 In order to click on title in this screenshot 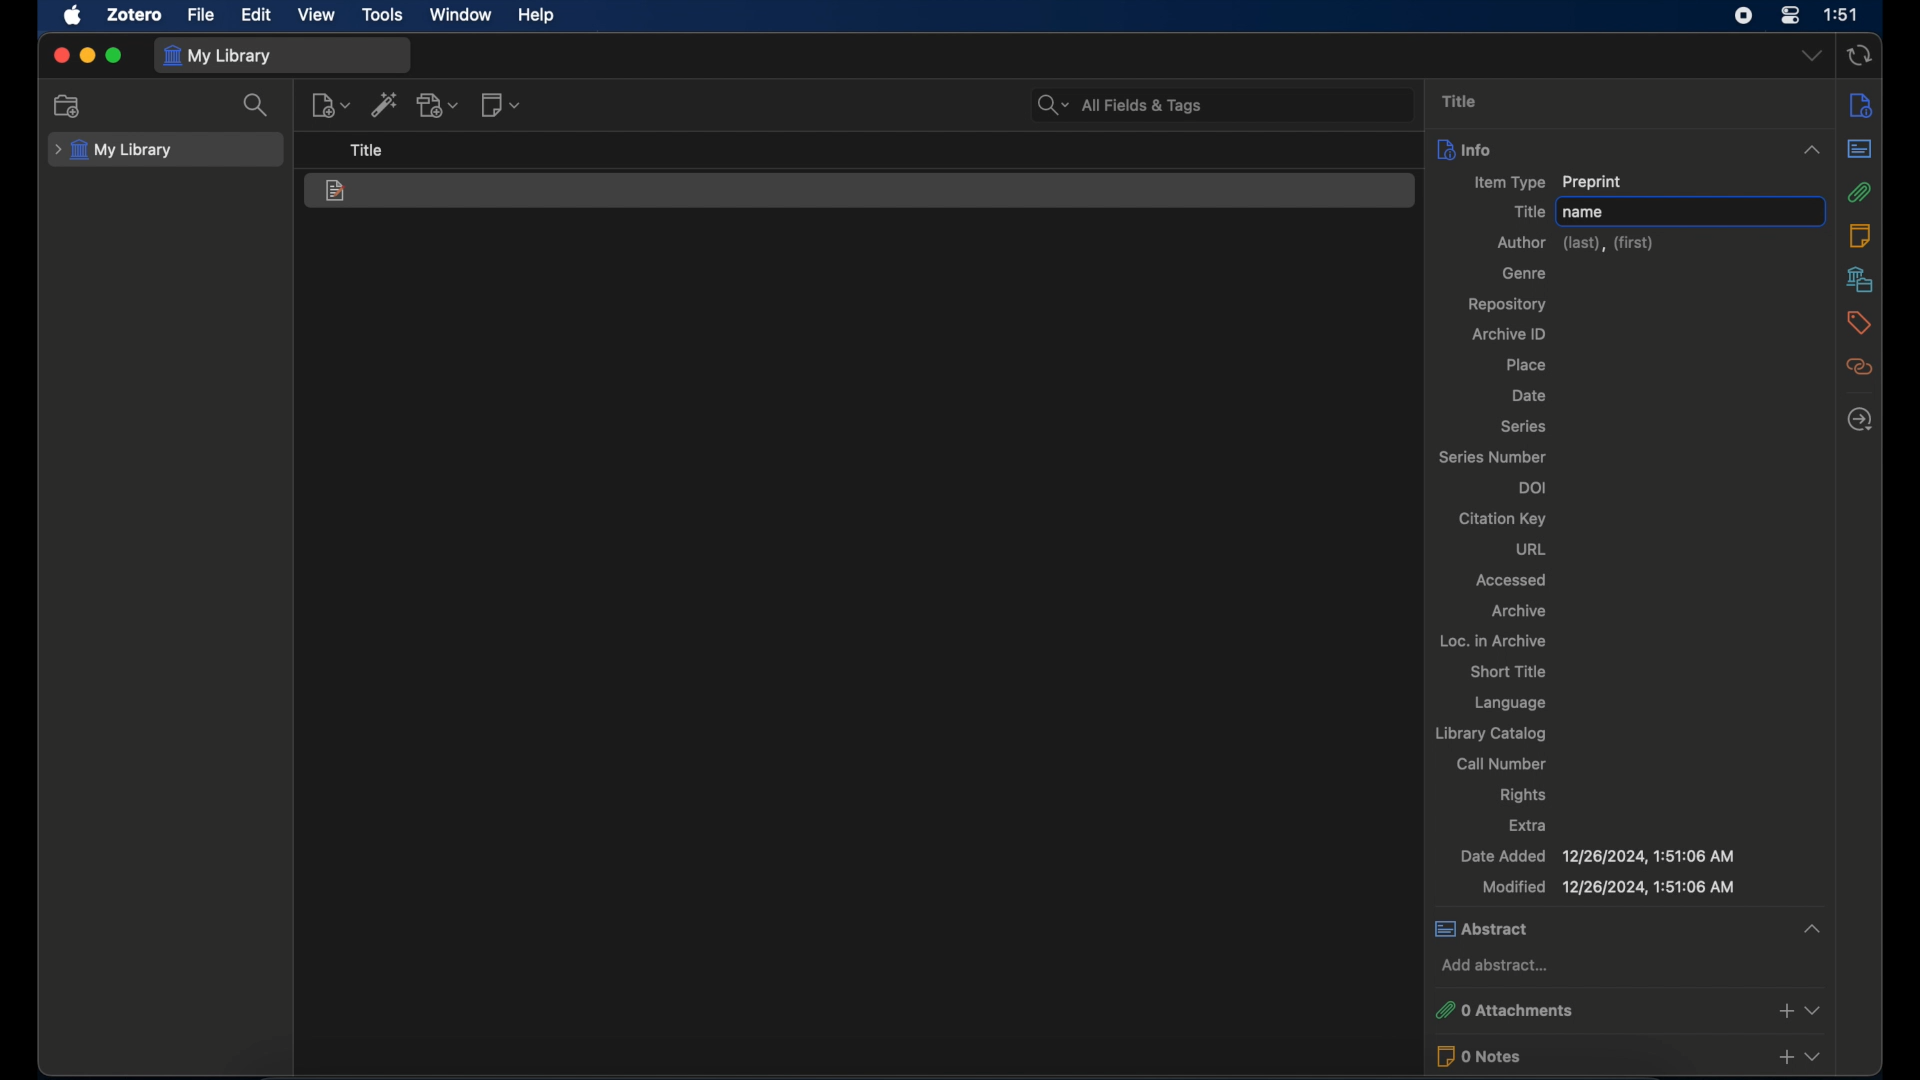, I will do `click(367, 150)`.